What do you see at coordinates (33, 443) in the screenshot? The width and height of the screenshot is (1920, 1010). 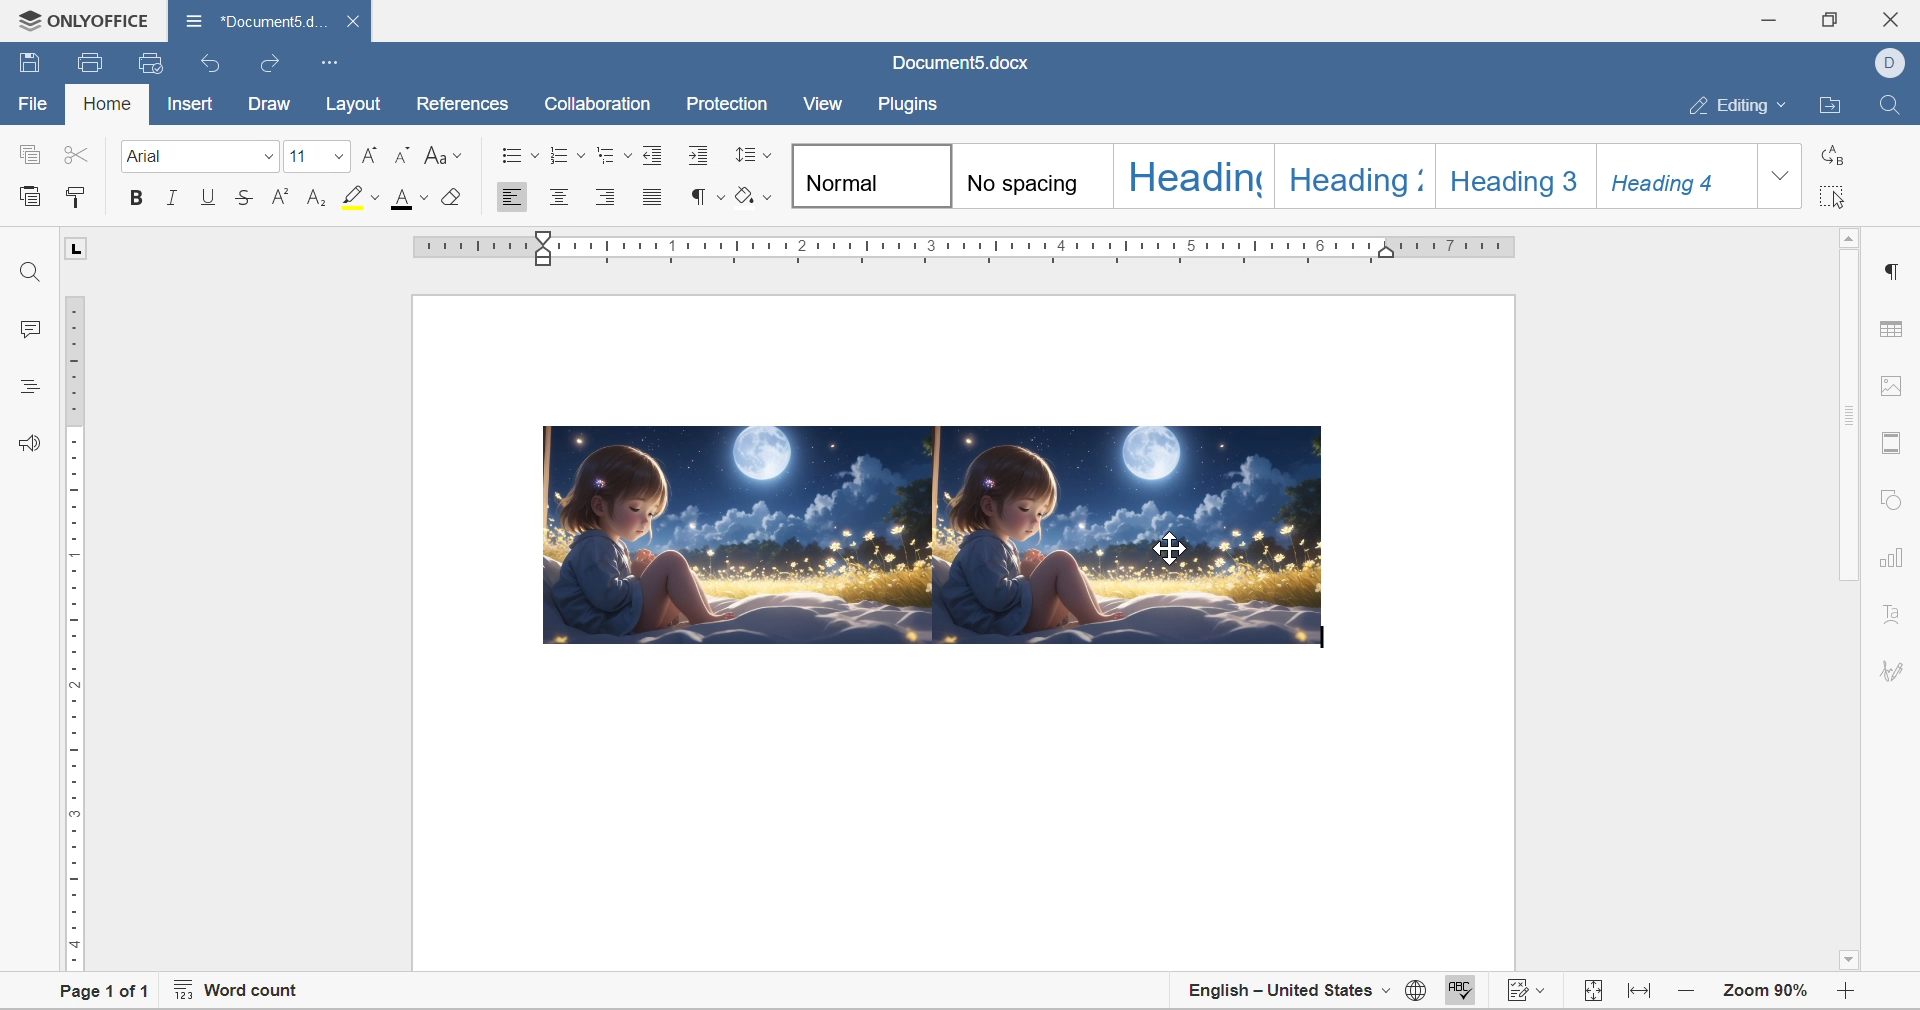 I see `feedback and support` at bounding box center [33, 443].